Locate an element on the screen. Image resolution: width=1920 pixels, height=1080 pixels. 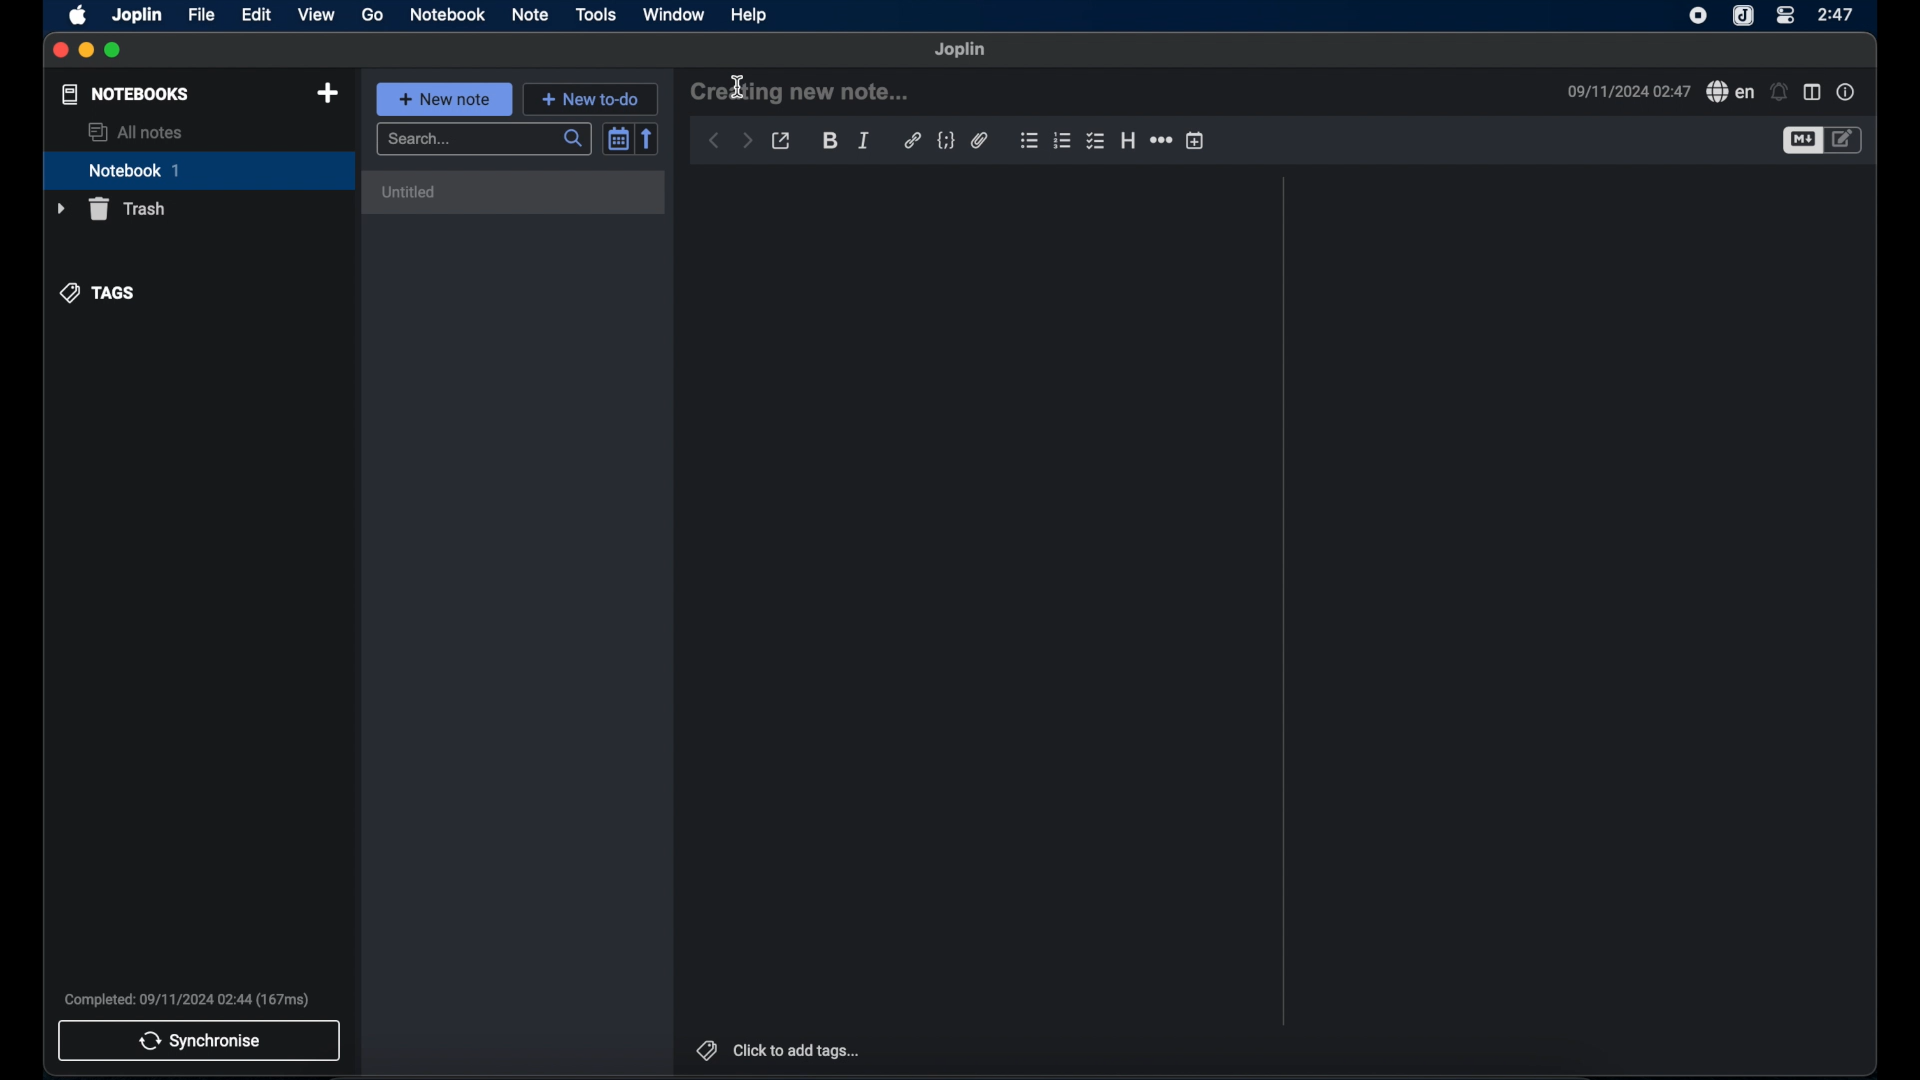
close is located at coordinates (60, 51).